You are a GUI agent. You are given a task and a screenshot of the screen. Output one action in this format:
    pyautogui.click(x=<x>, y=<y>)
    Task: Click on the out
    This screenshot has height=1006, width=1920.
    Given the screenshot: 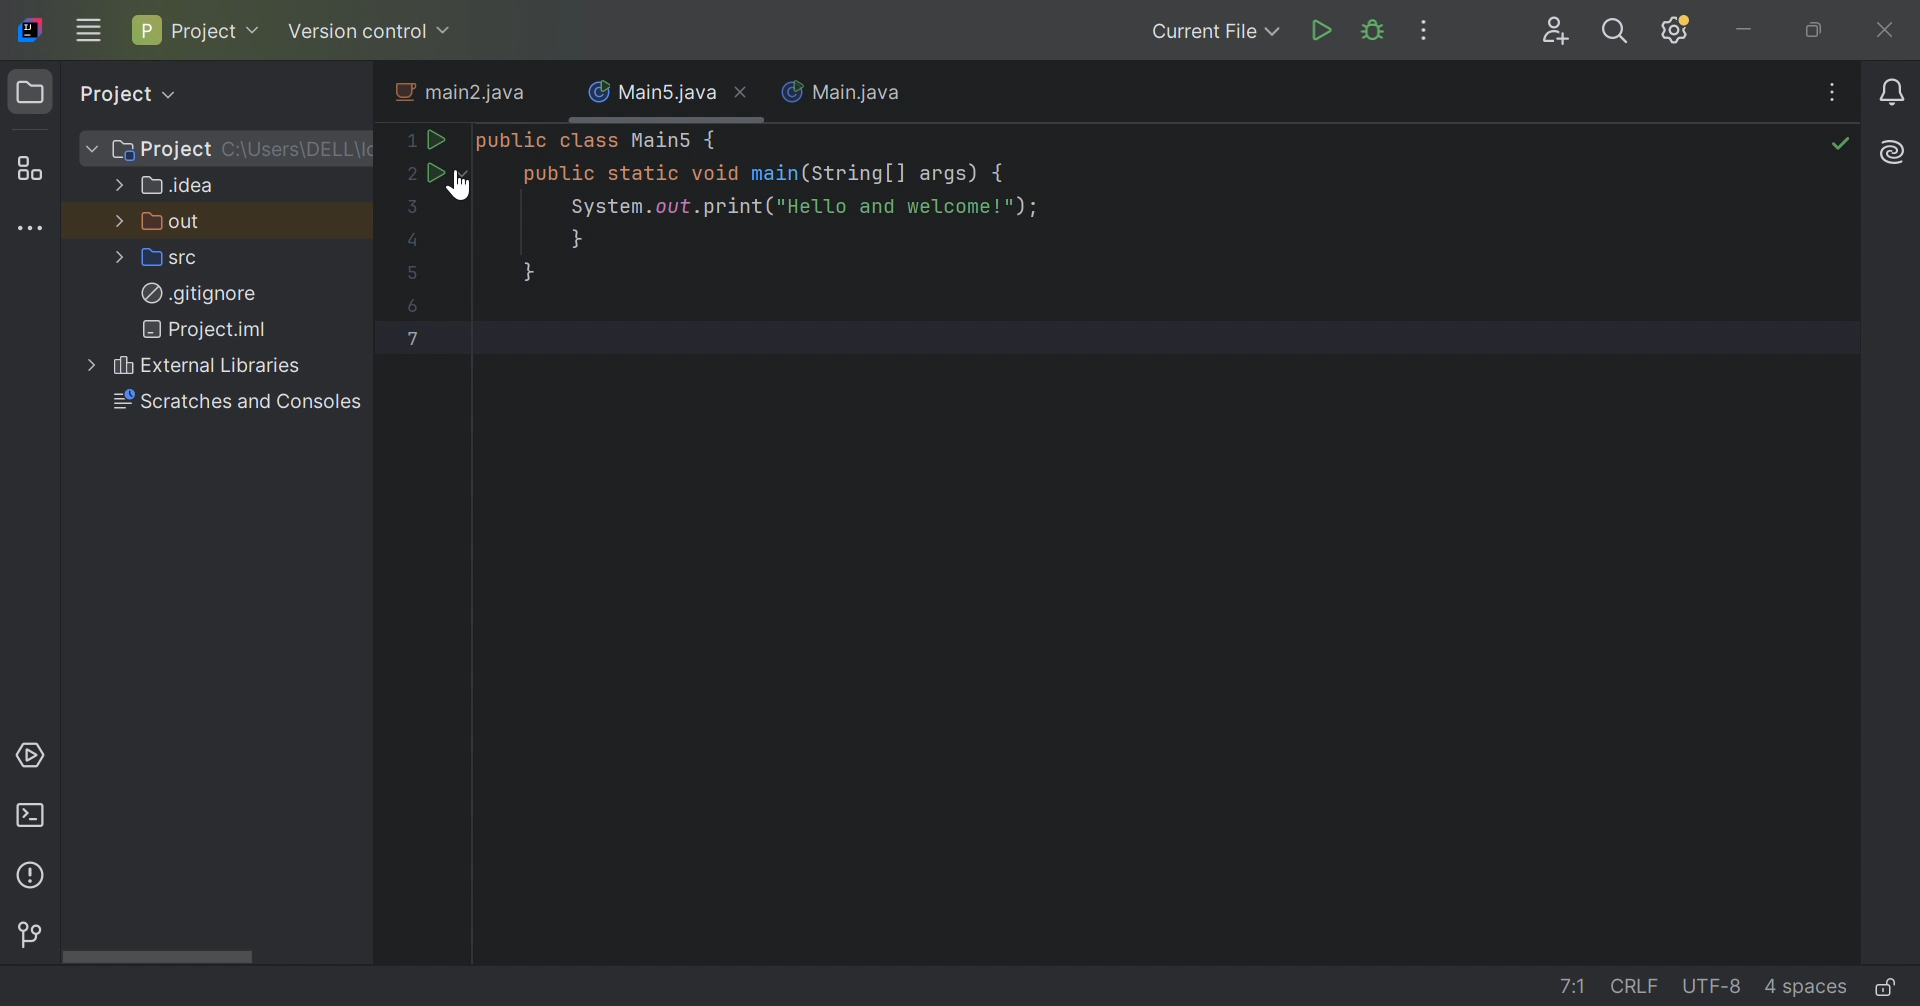 What is the action you would take?
    pyautogui.click(x=174, y=221)
    